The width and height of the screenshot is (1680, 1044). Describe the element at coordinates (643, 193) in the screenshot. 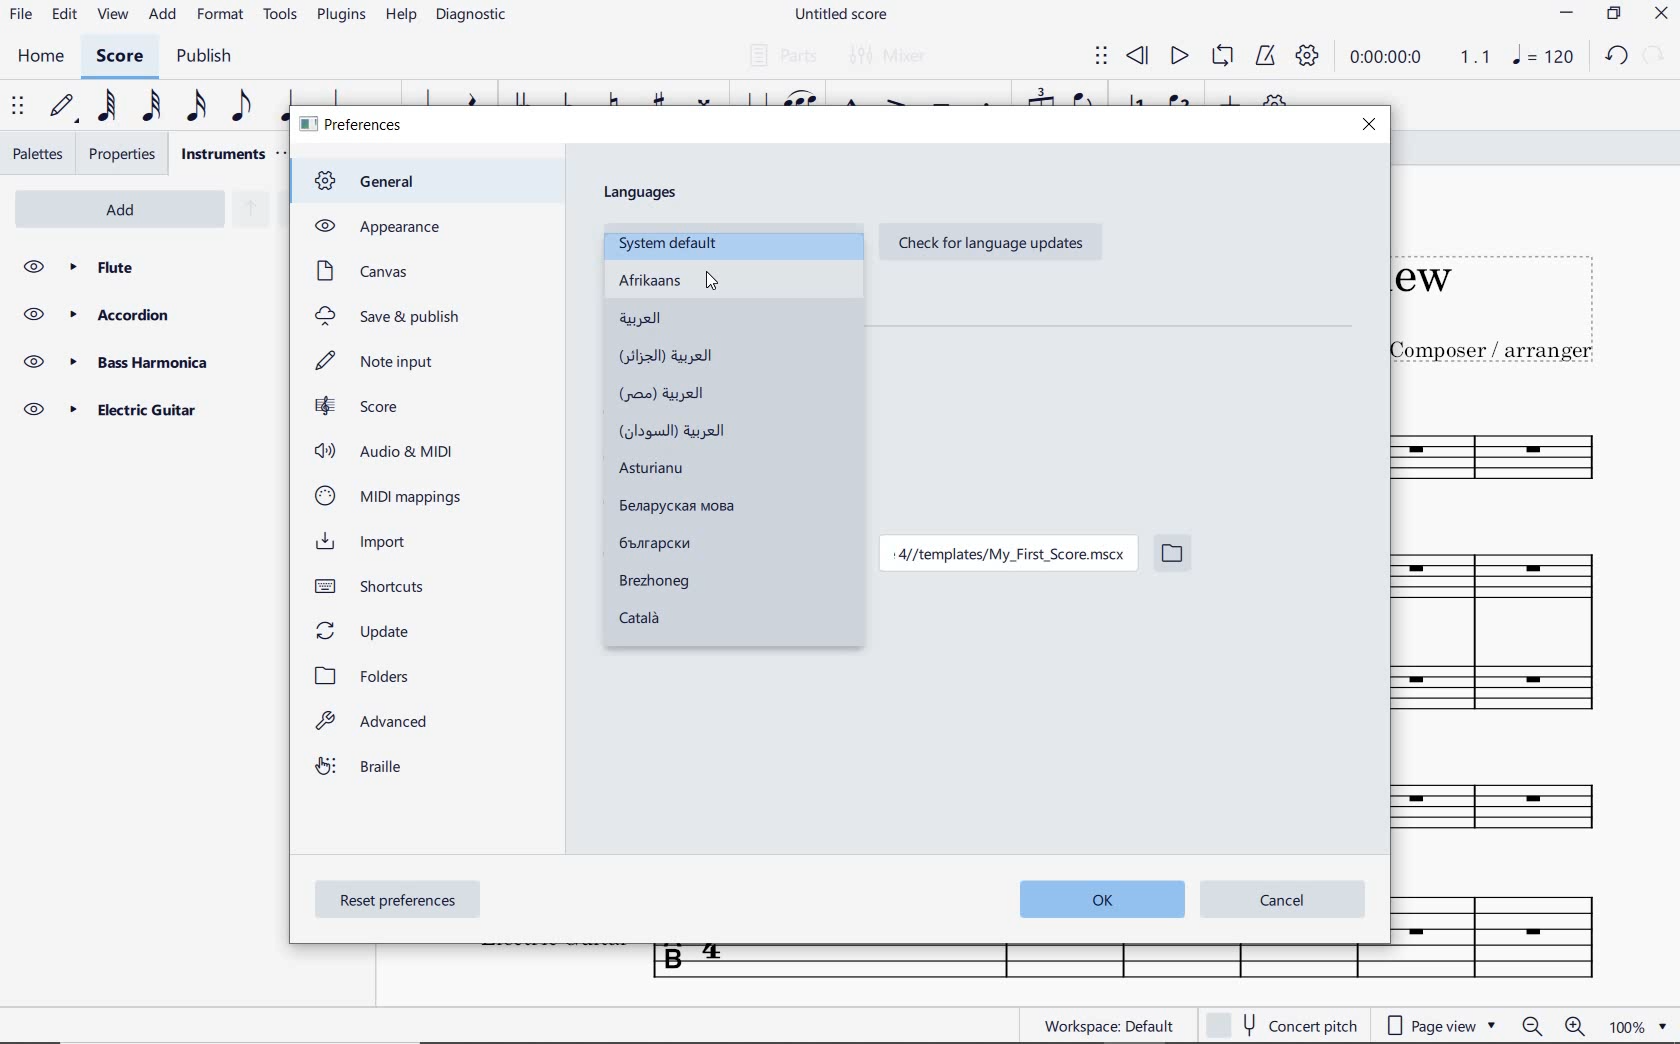

I see `languages` at that location.